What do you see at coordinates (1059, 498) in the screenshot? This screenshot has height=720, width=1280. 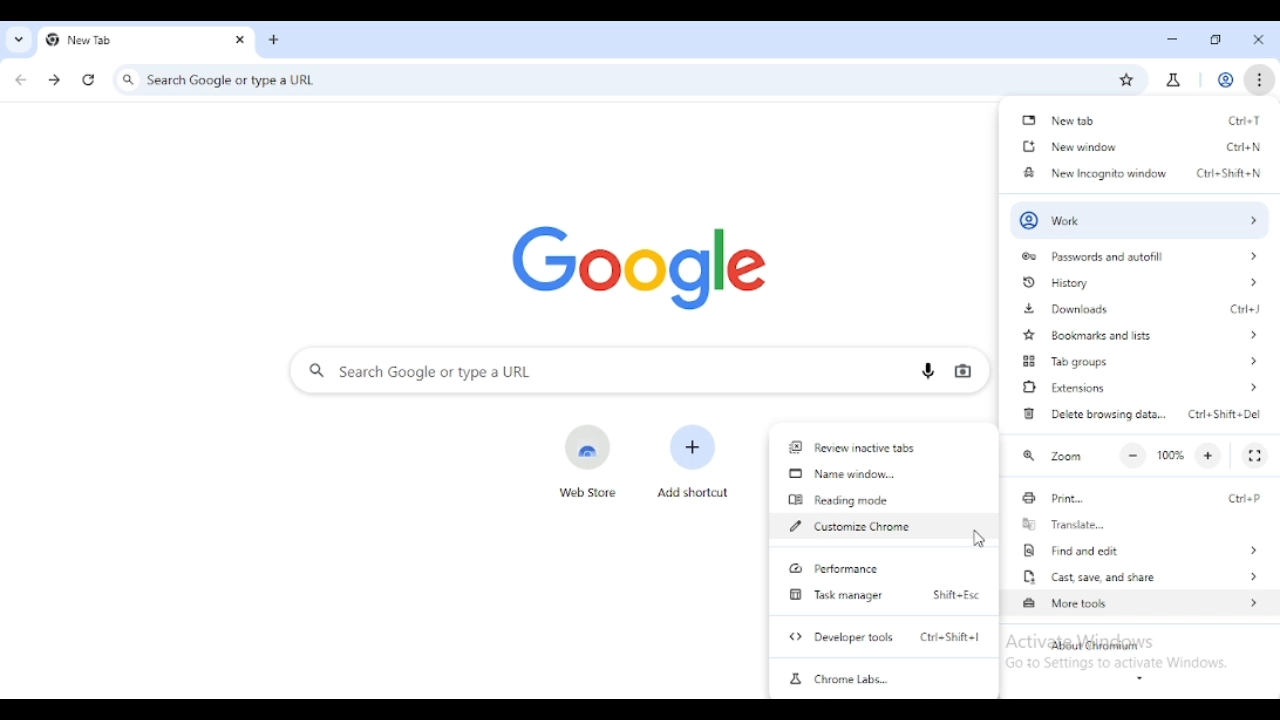 I see `print` at bounding box center [1059, 498].